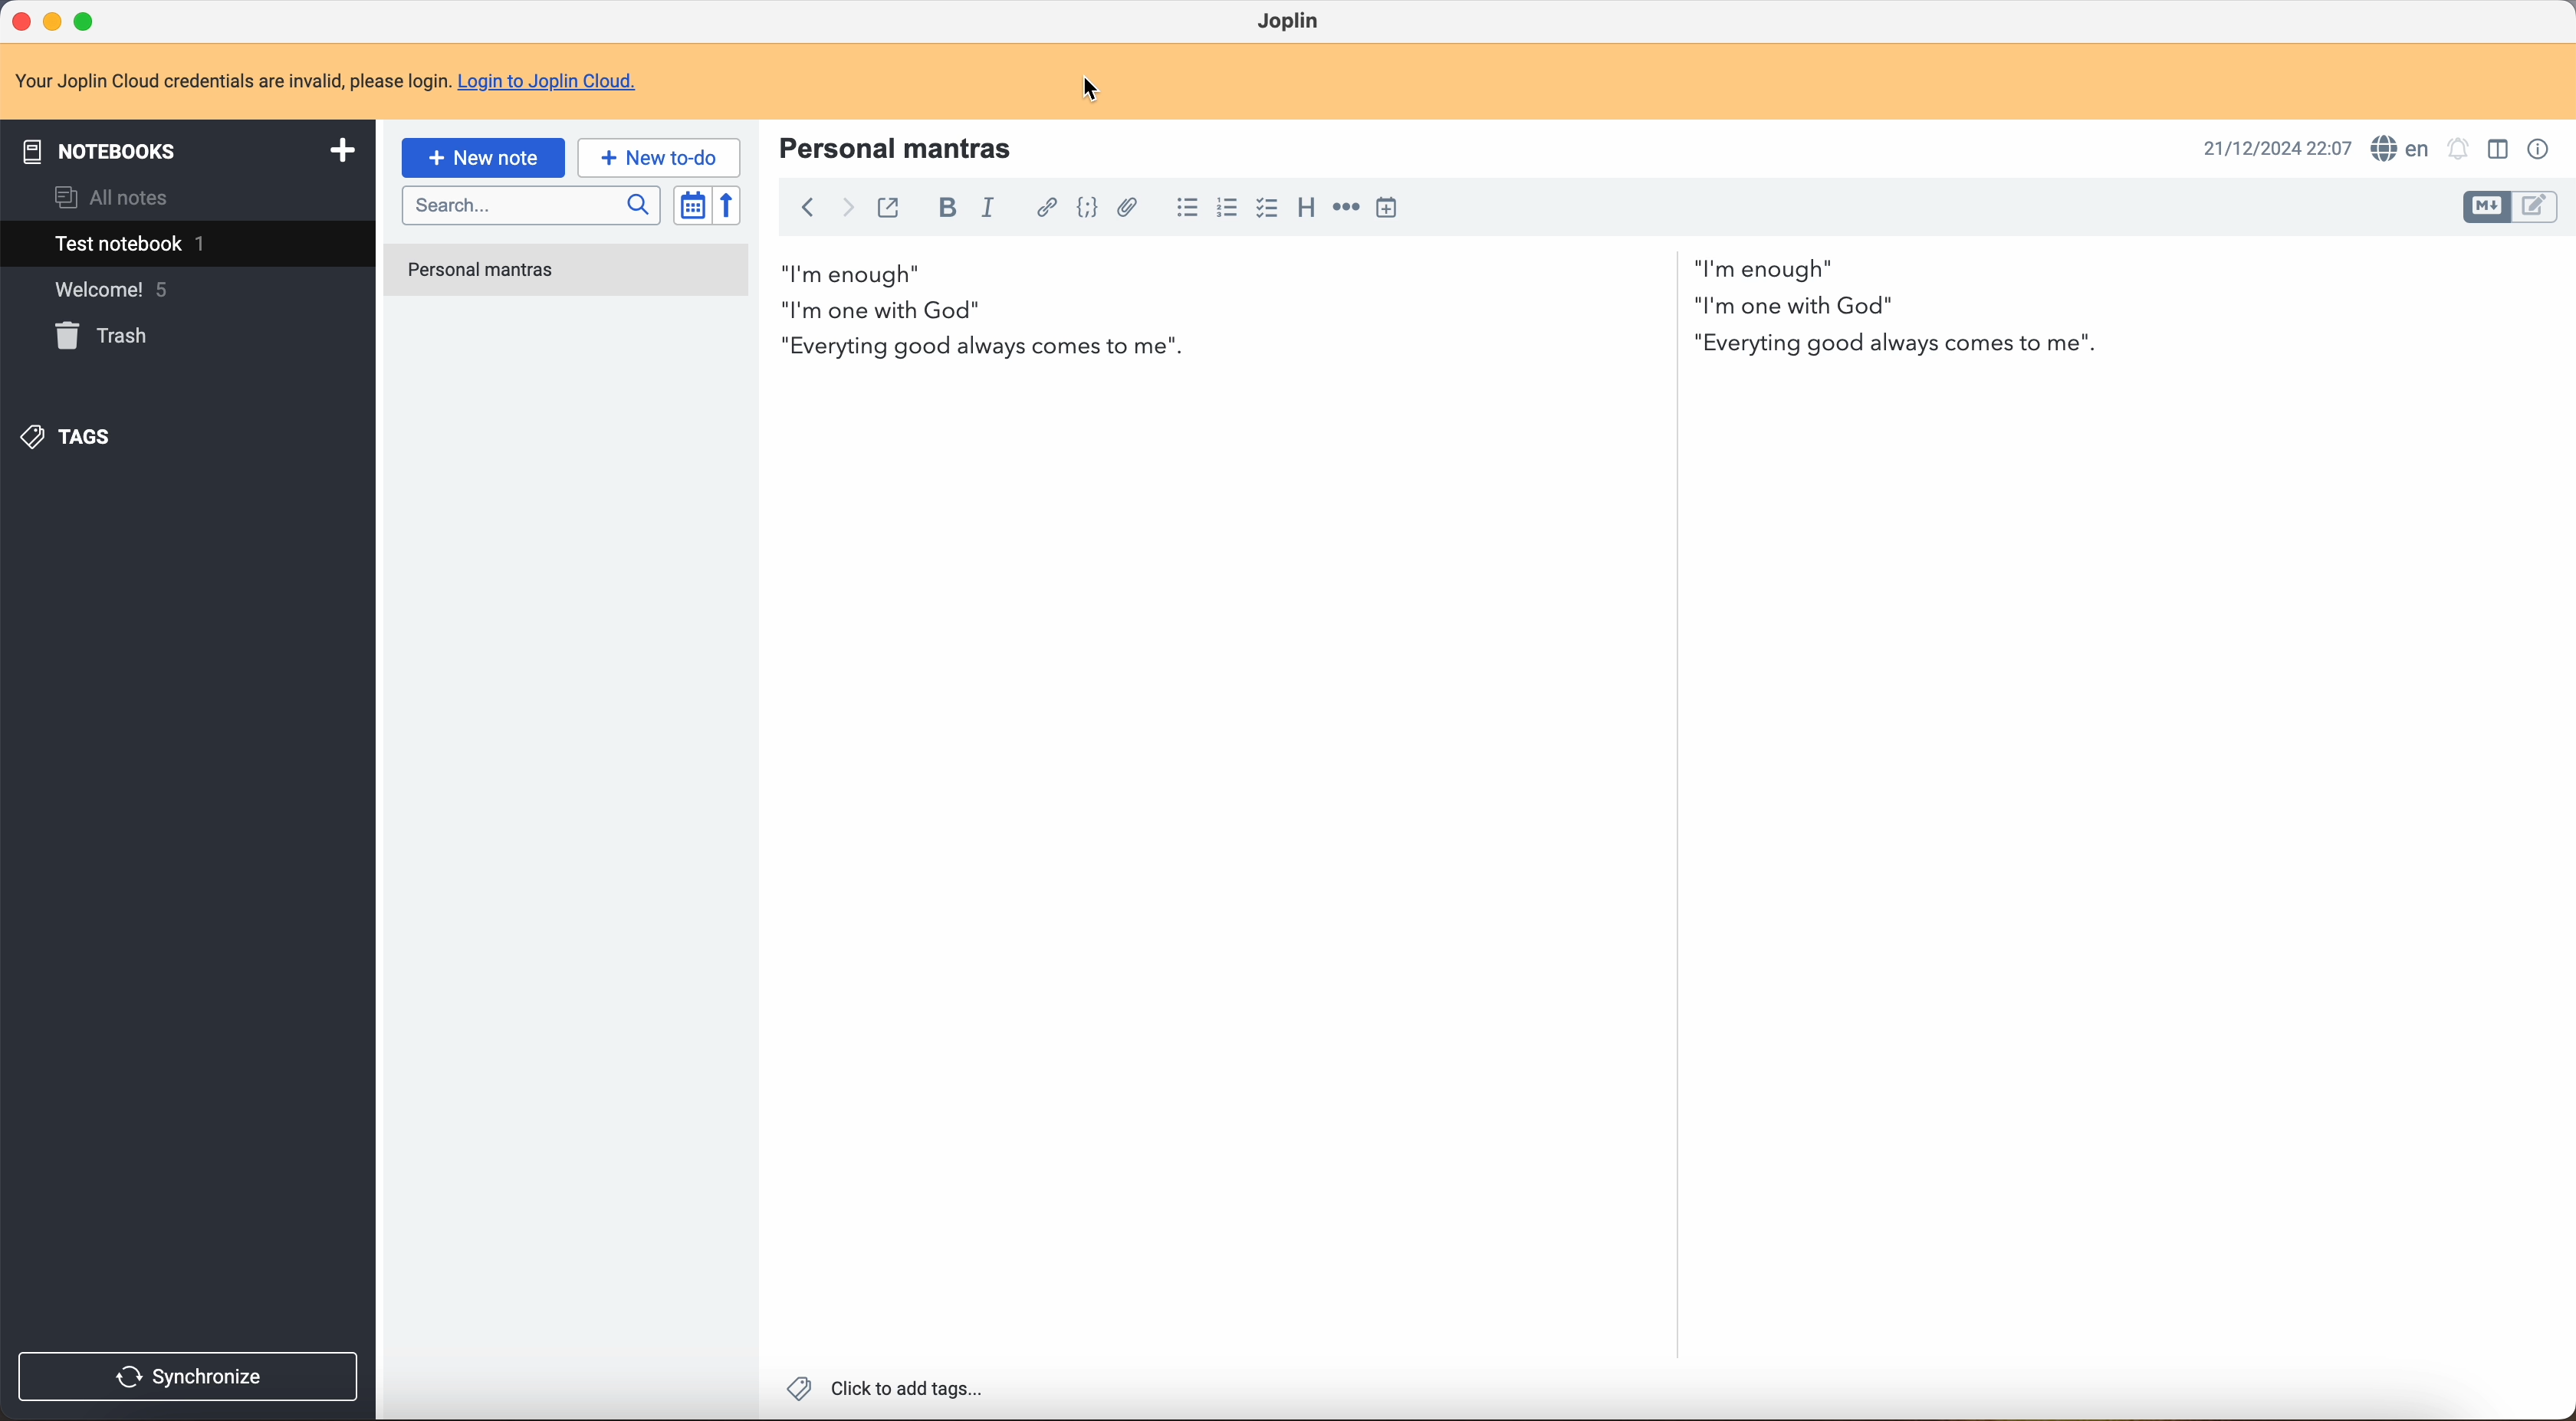 The height and width of the screenshot is (1421, 2576). Describe the element at coordinates (2560, 446) in the screenshot. I see `scroll bar` at that location.